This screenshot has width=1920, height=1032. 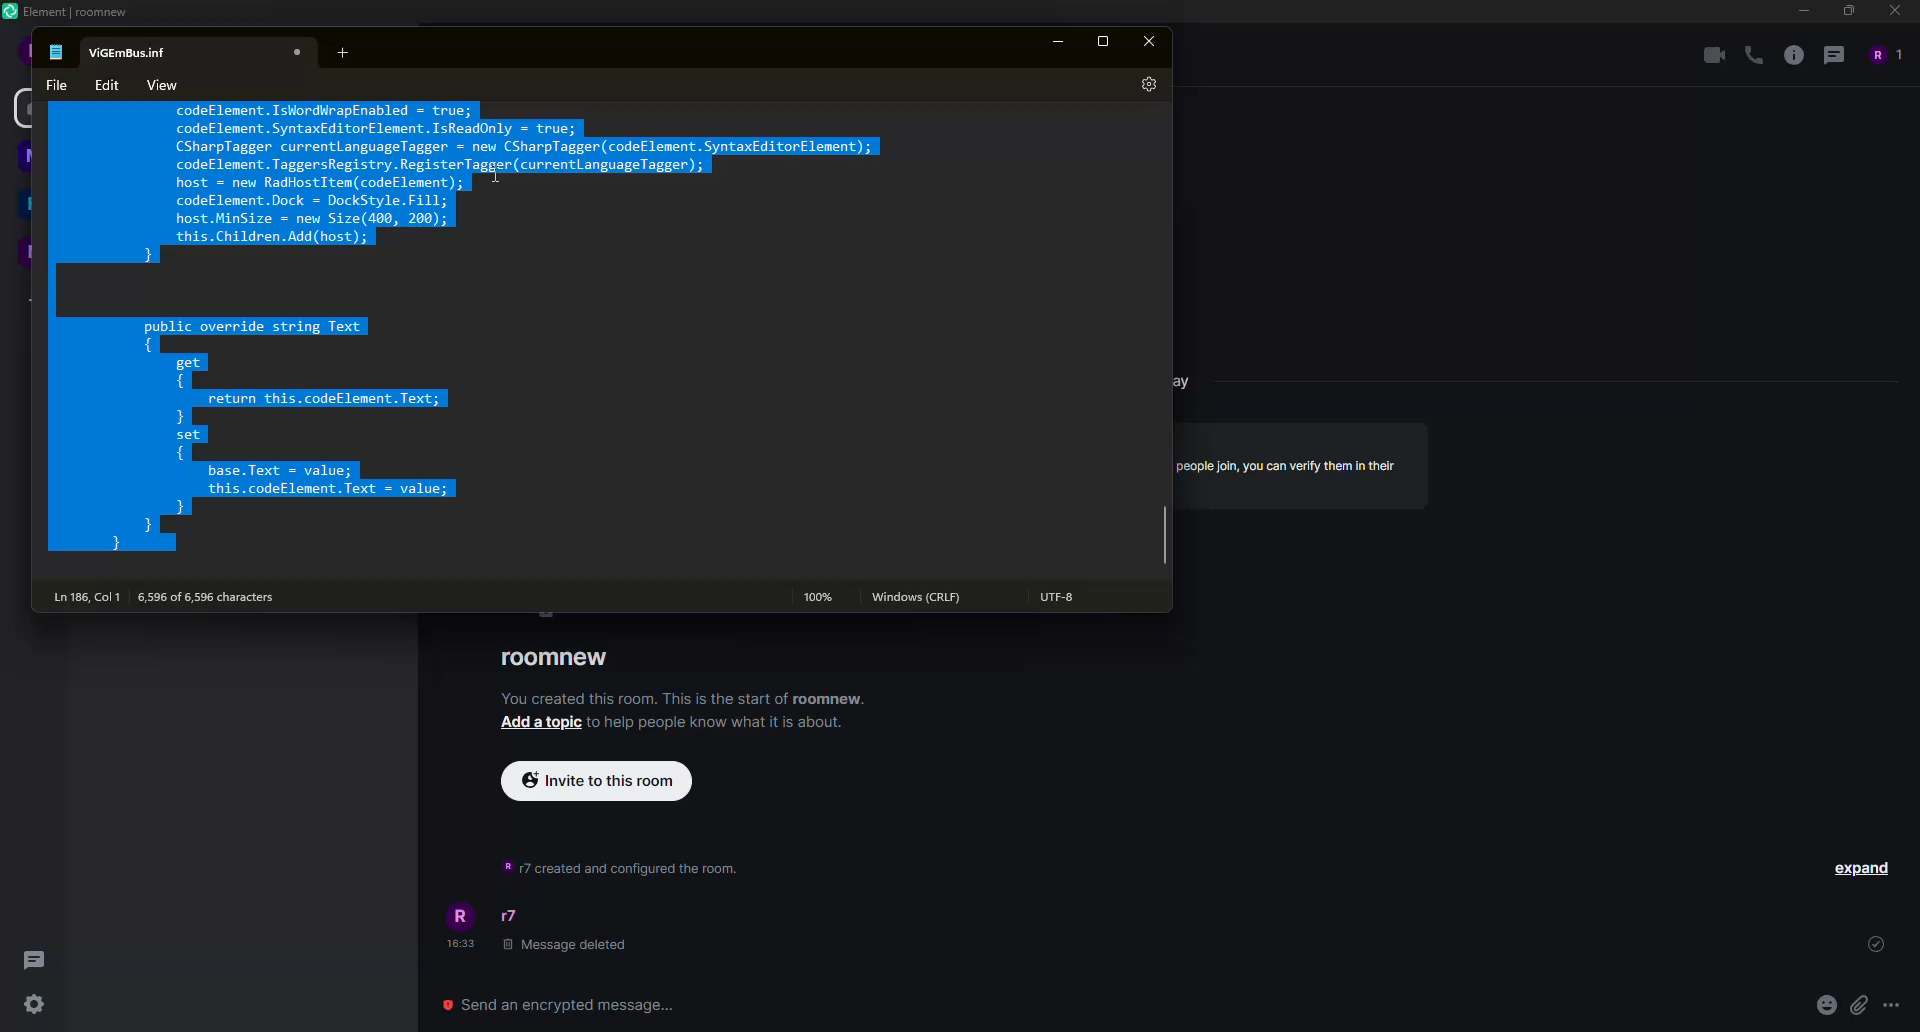 I want to click on cursor, so click(x=498, y=183).